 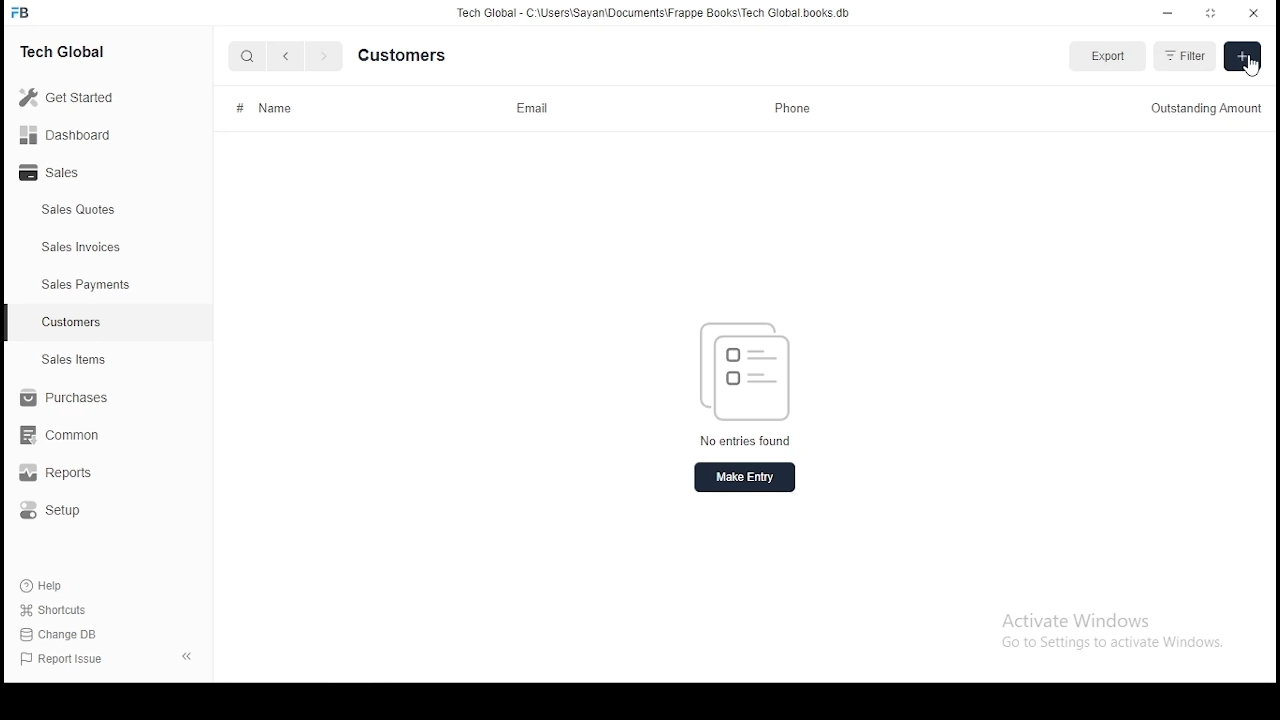 I want to click on sales invoices, so click(x=80, y=247).